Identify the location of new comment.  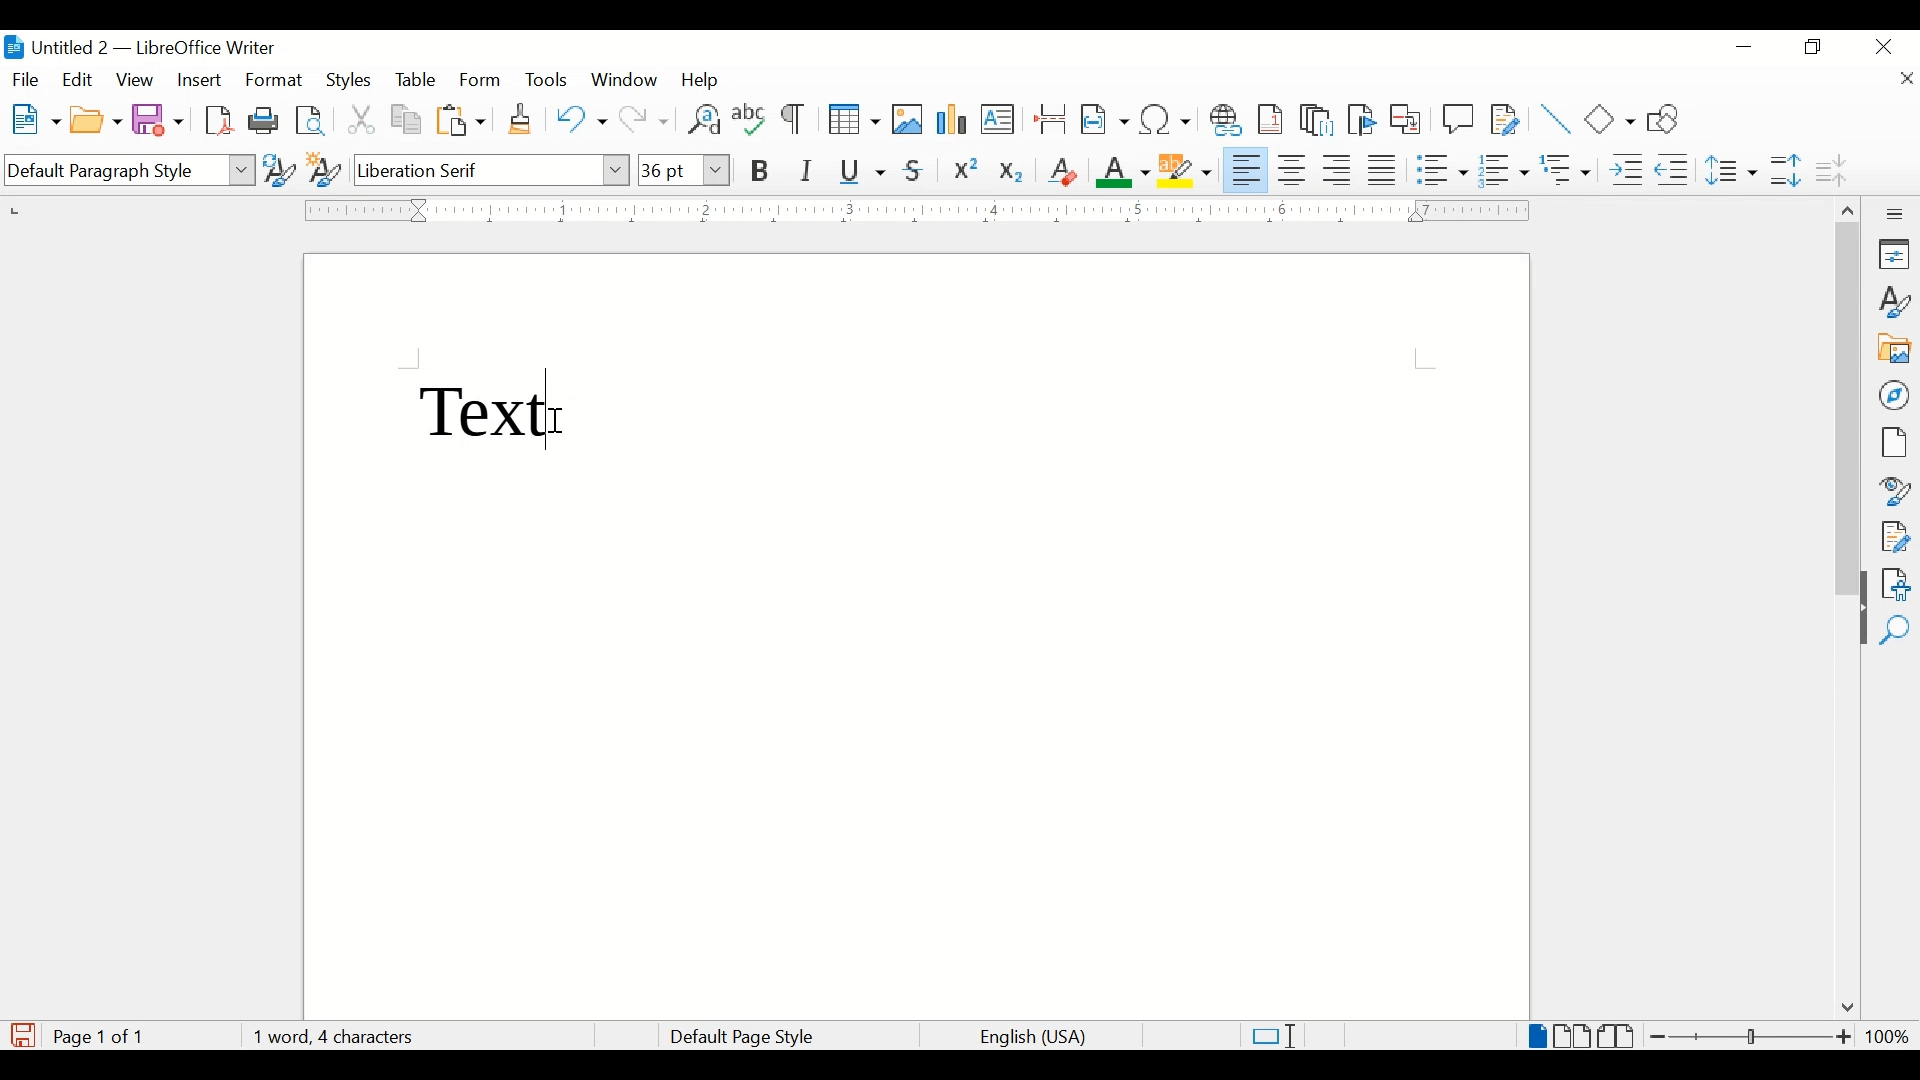
(1459, 119).